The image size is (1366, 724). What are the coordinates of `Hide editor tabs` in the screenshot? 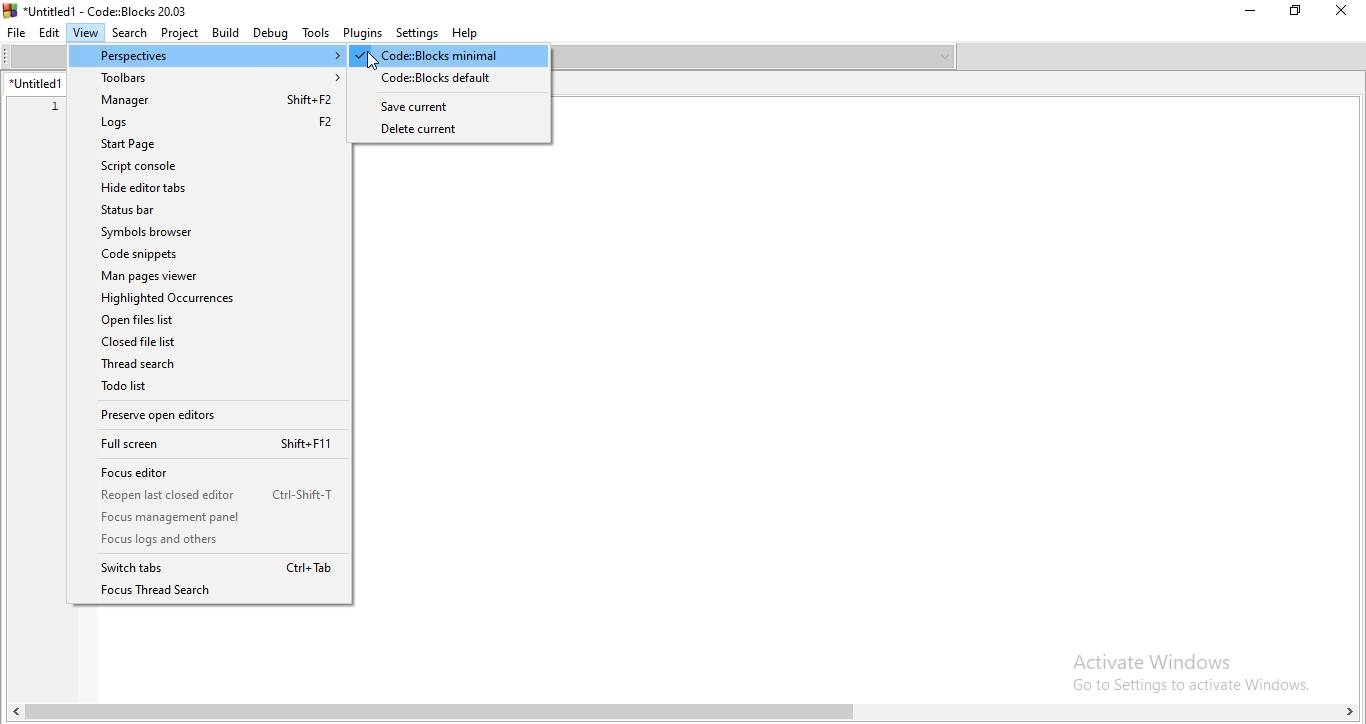 It's located at (209, 187).